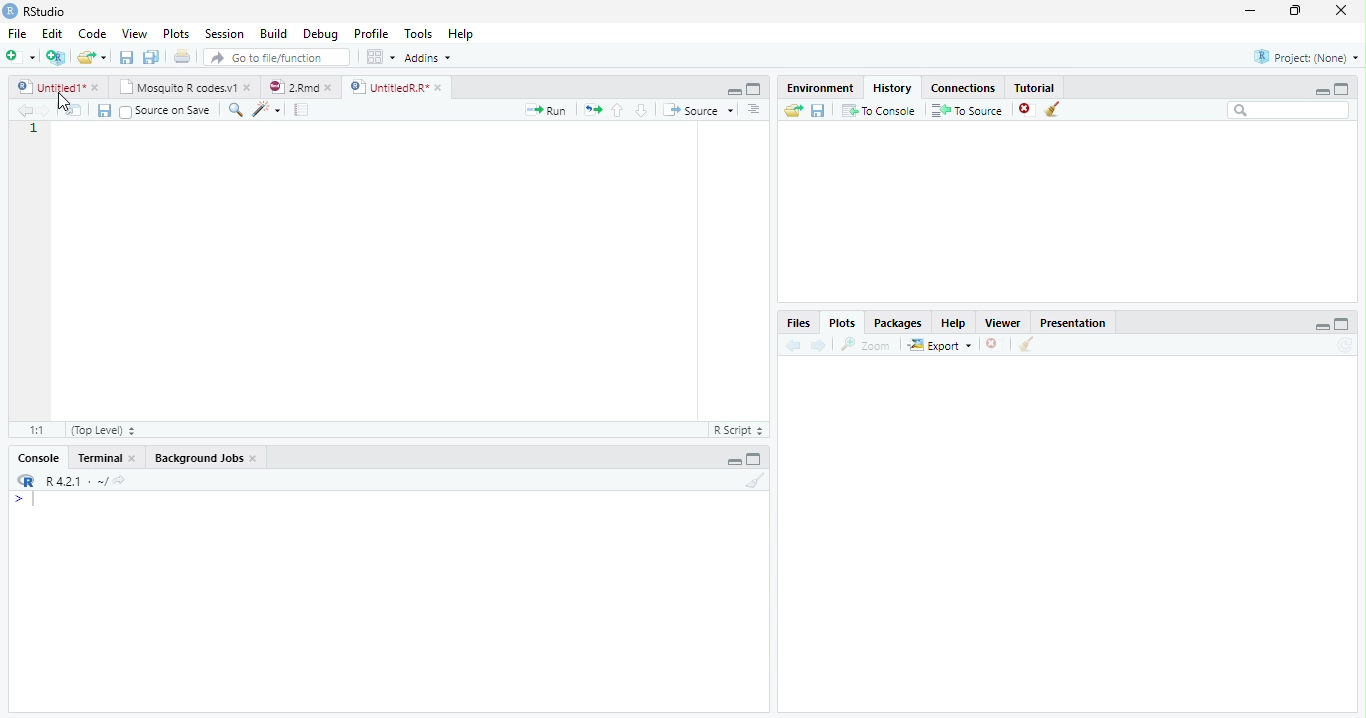 The width and height of the screenshot is (1366, 718). Describe the element at coordinates (65, 100) in the screenshot. I see `cursor` at that location.